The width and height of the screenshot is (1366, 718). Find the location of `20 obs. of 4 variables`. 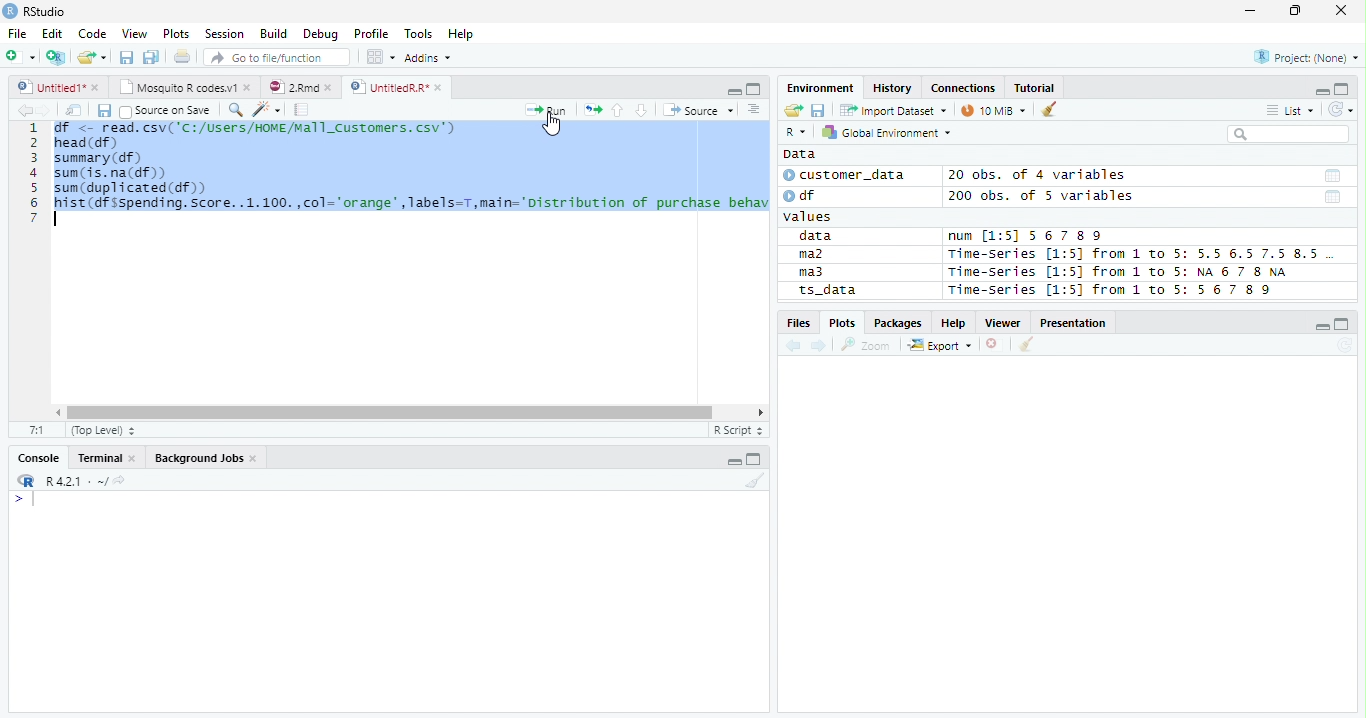

20 obs. of 4 variables is located at coordinates (1038, 177).